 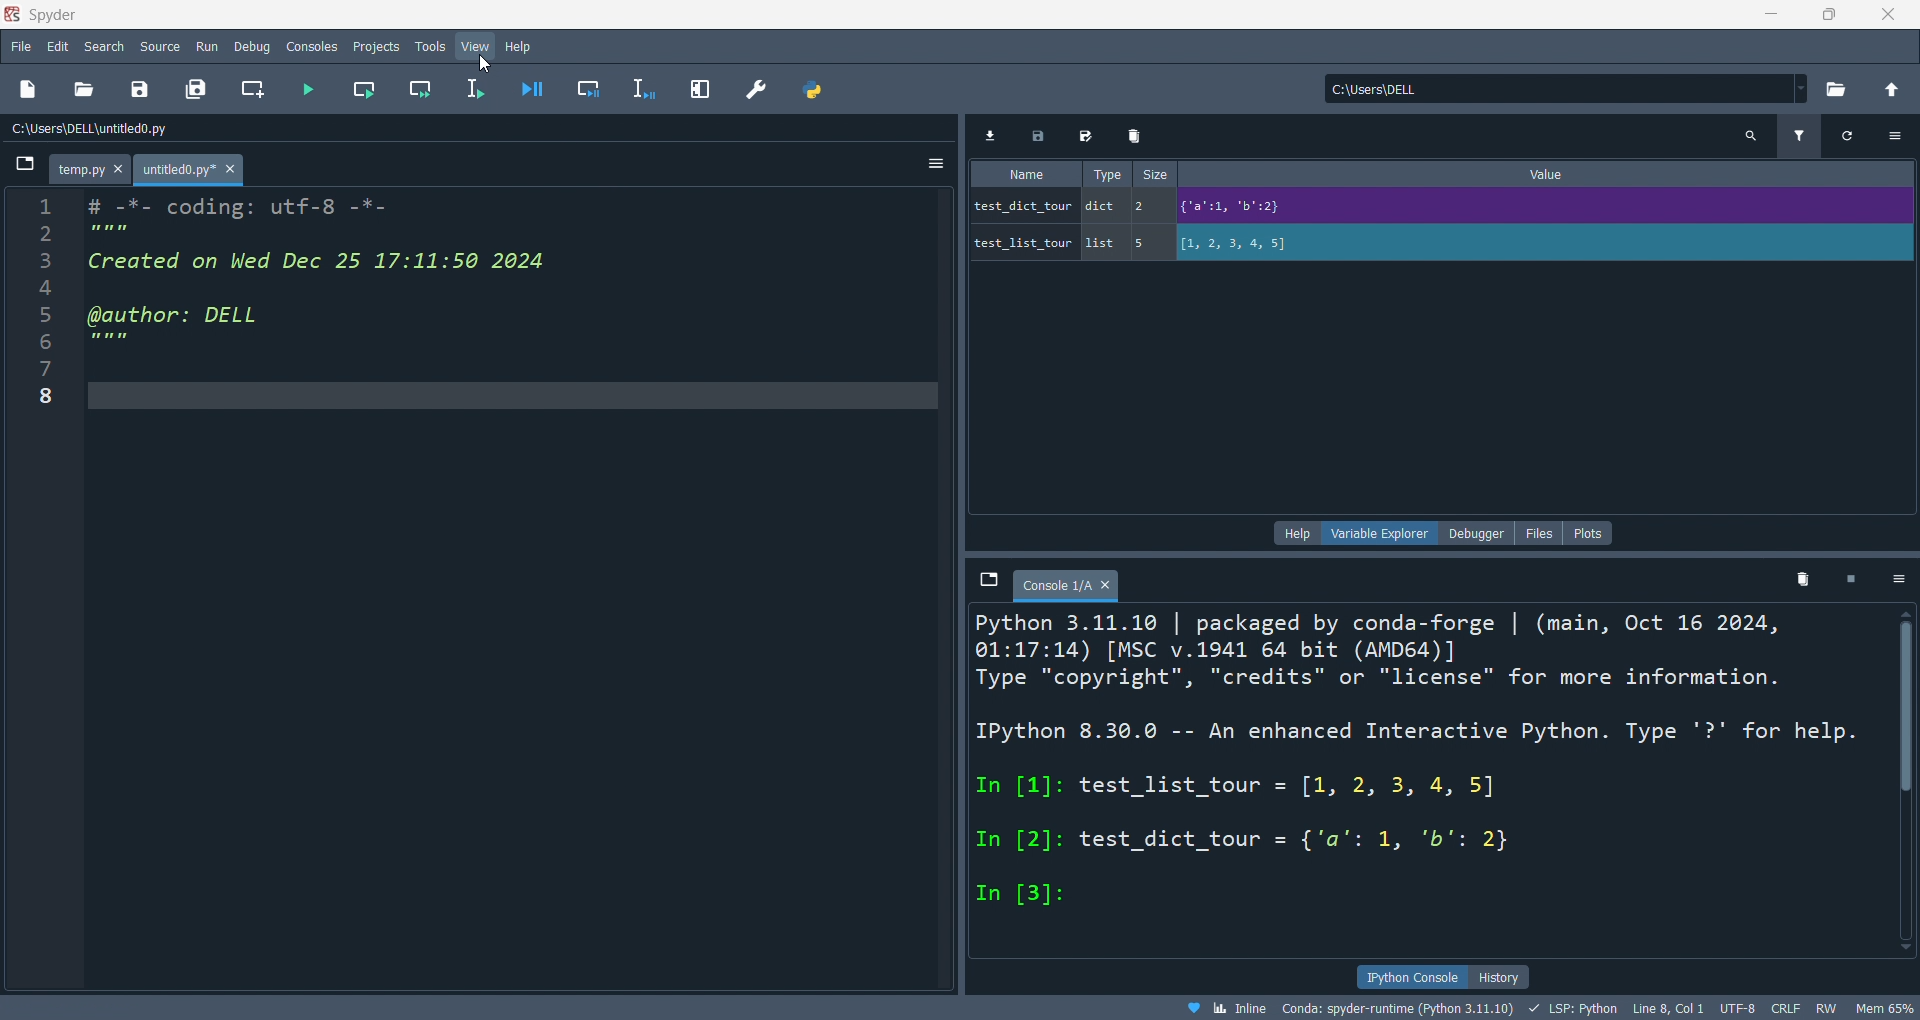 What do you see at coordinates (1836, 88) in the screenshot?
I see `open directory` at bounding box center [1836, 88].